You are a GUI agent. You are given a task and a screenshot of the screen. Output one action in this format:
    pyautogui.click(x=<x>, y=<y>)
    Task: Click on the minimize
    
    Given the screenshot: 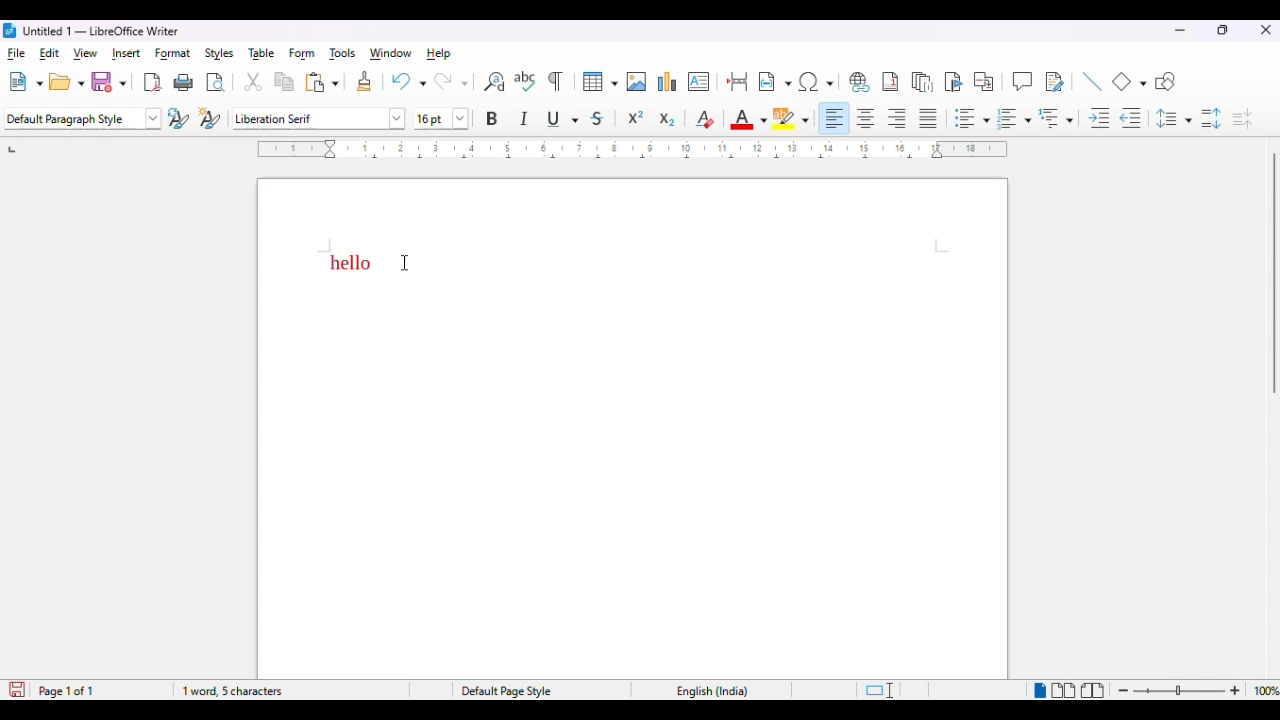 What is the action you would take?
    pyautogui.click(x=1179, y=30)
    